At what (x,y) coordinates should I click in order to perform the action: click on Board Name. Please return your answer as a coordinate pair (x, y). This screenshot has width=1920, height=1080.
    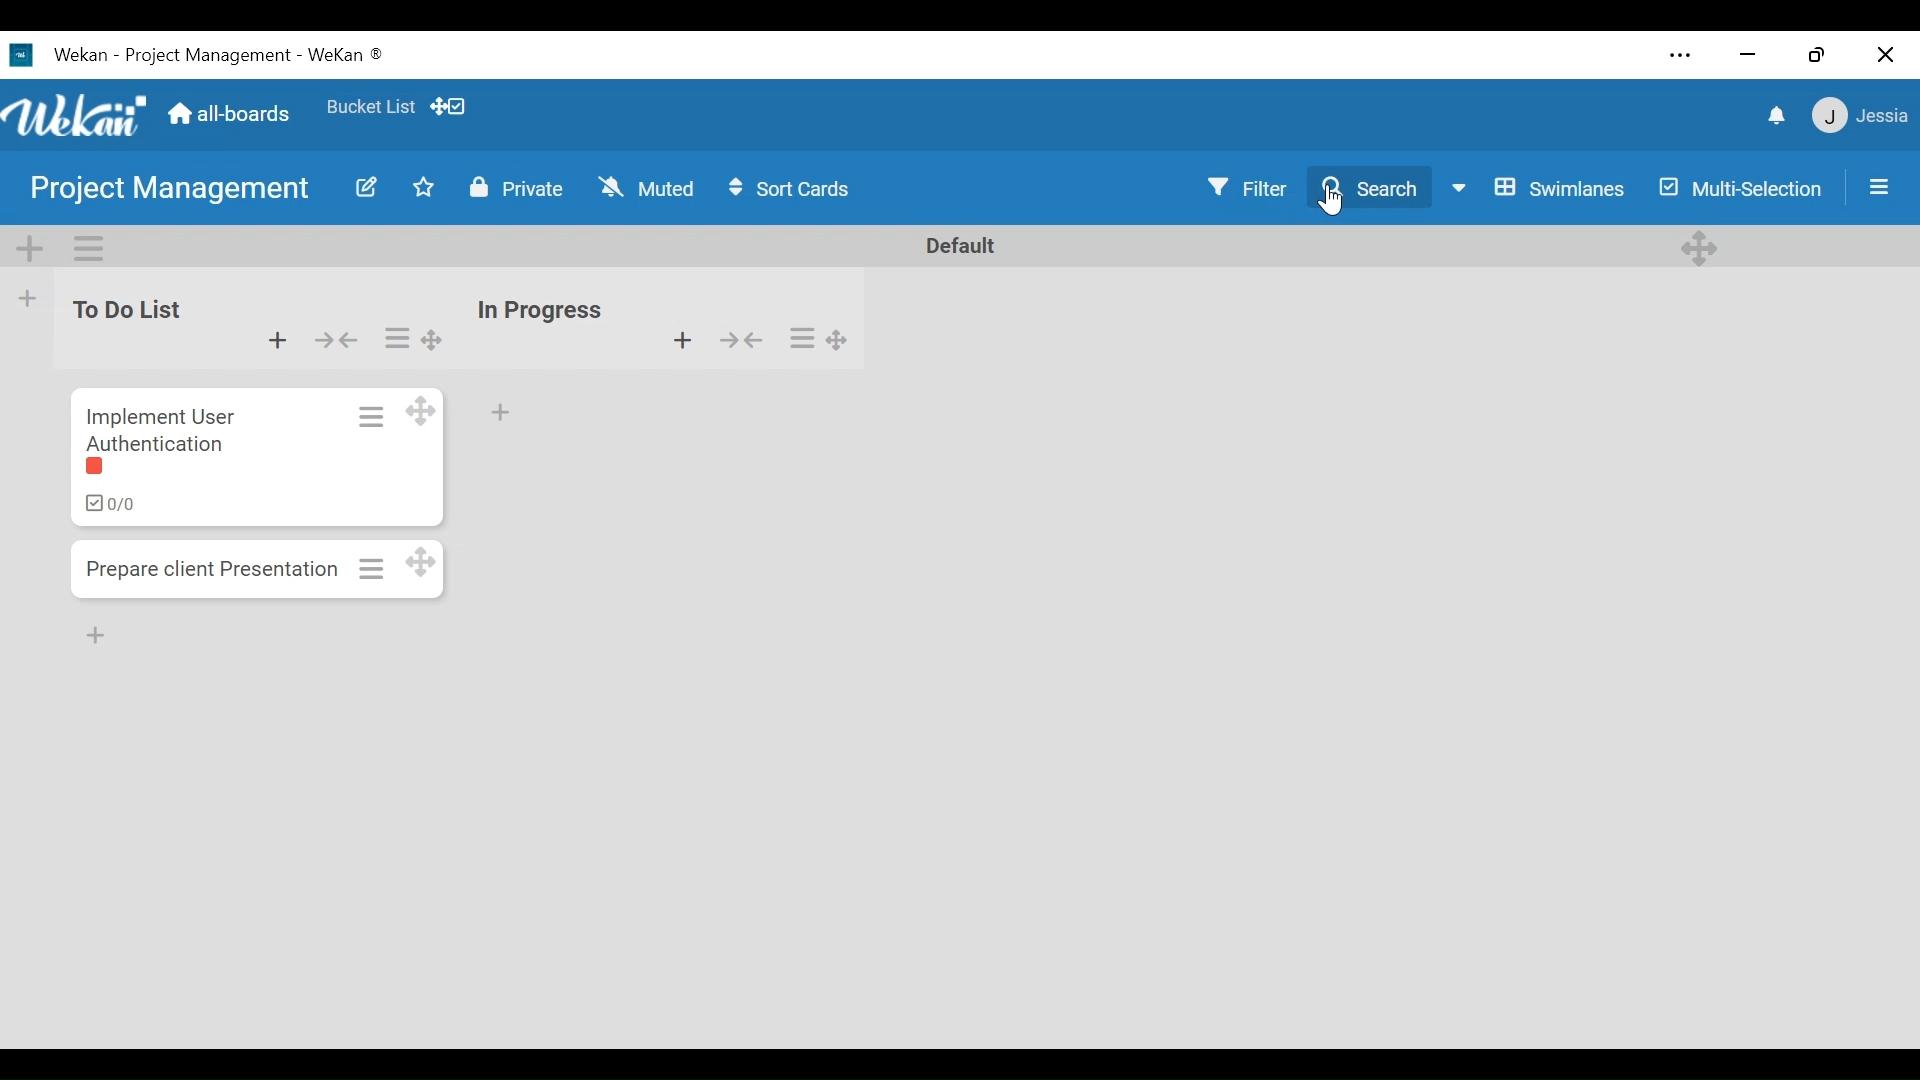
    Looking at the image, I should click on (167, 187).